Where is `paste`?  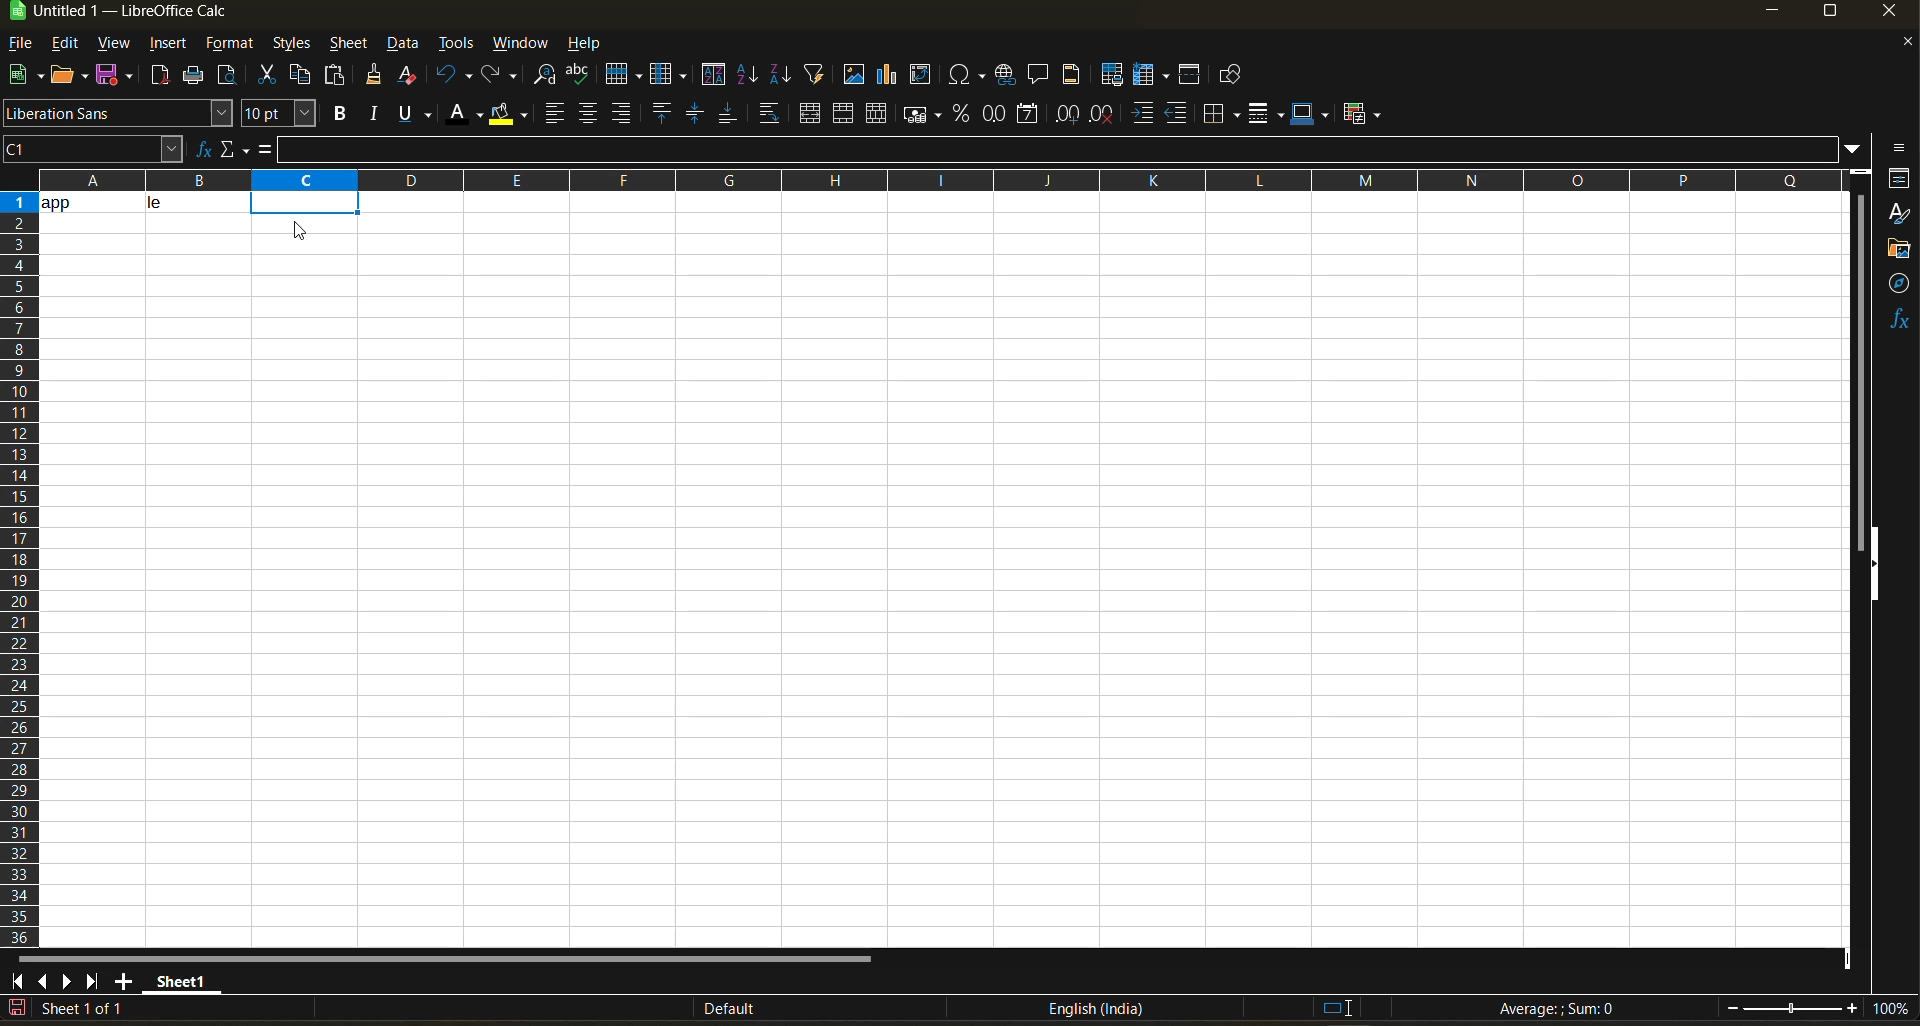
paste is located at coordinates (337, 77).